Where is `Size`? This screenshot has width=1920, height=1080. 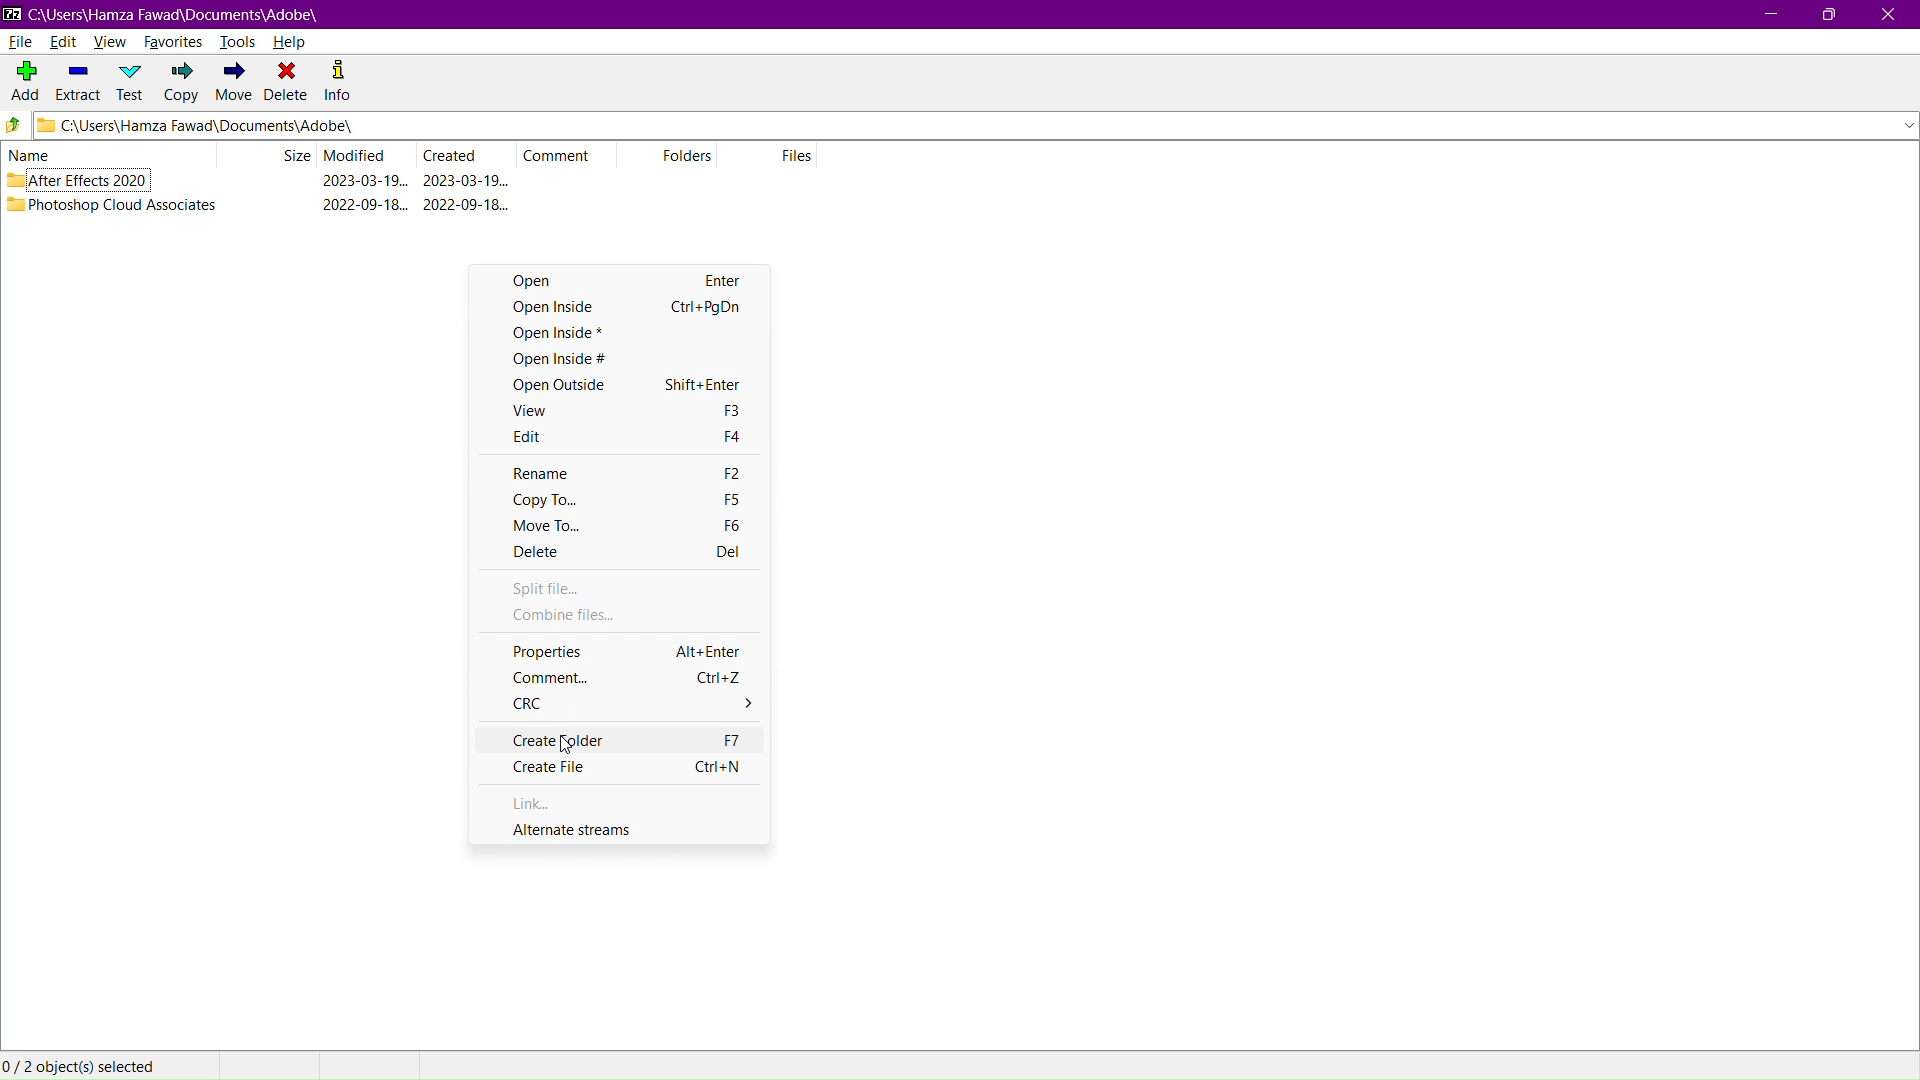 Size is located at coordinates (296, 155).